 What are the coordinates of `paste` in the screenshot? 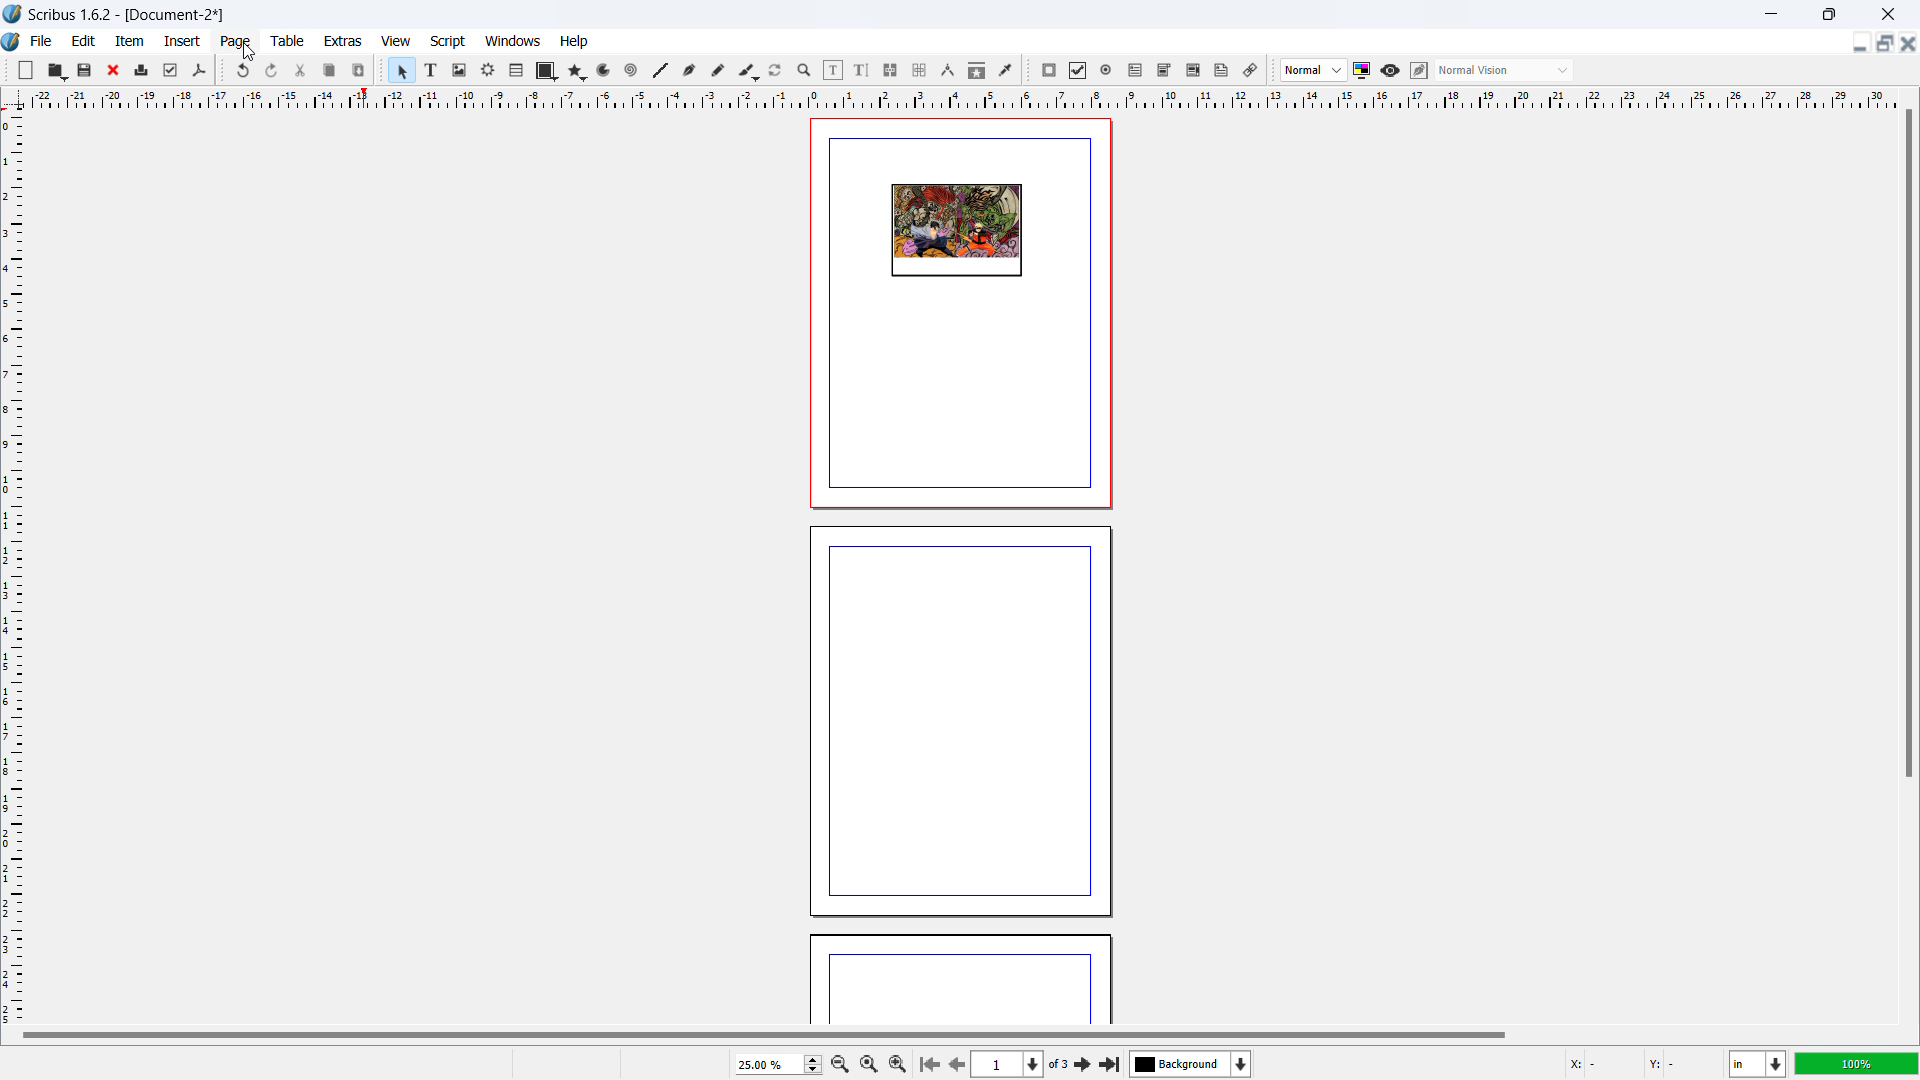 It's located at (359, 70).